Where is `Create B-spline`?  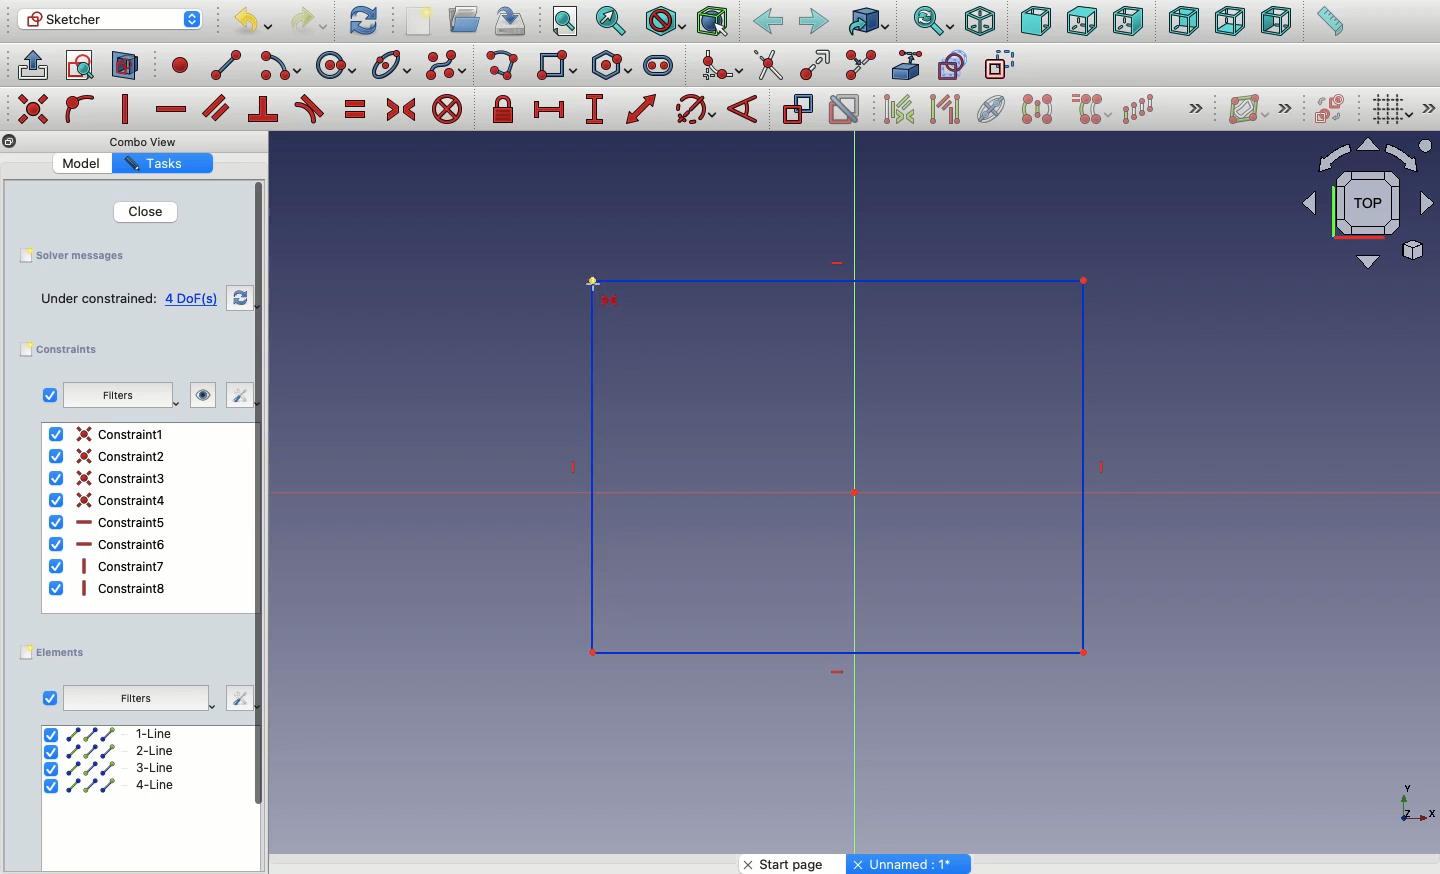 Create B-spline is located at coordinates (446, 64).